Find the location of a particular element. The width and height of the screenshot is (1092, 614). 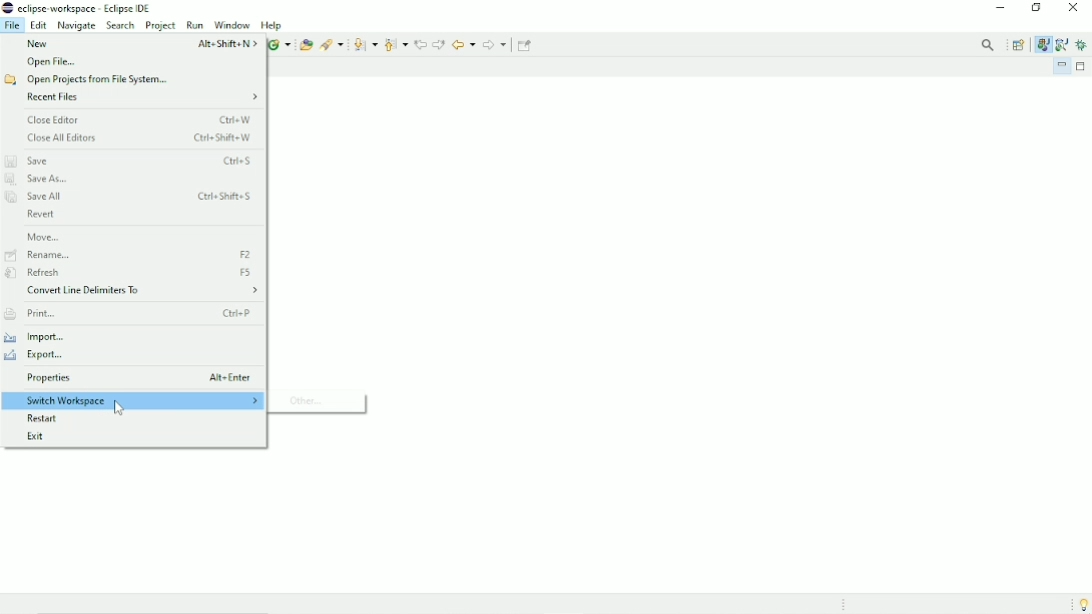

Window is located at coordinates (231, 25).